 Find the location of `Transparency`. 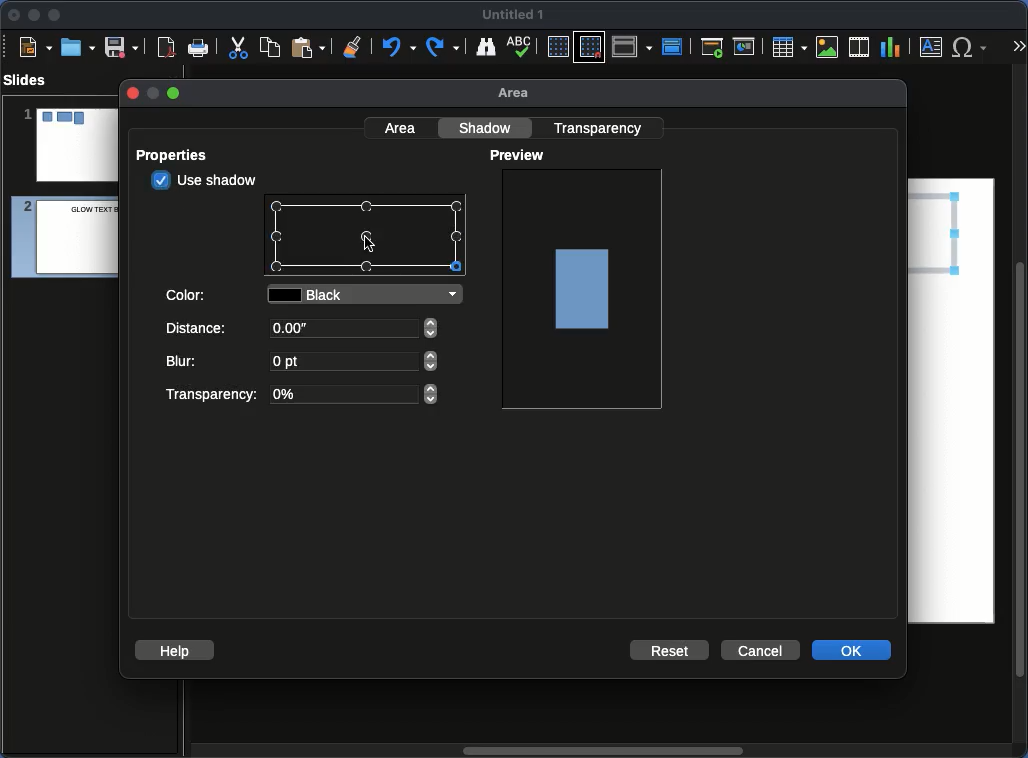

Transparency is located at coordinates (601, 127).